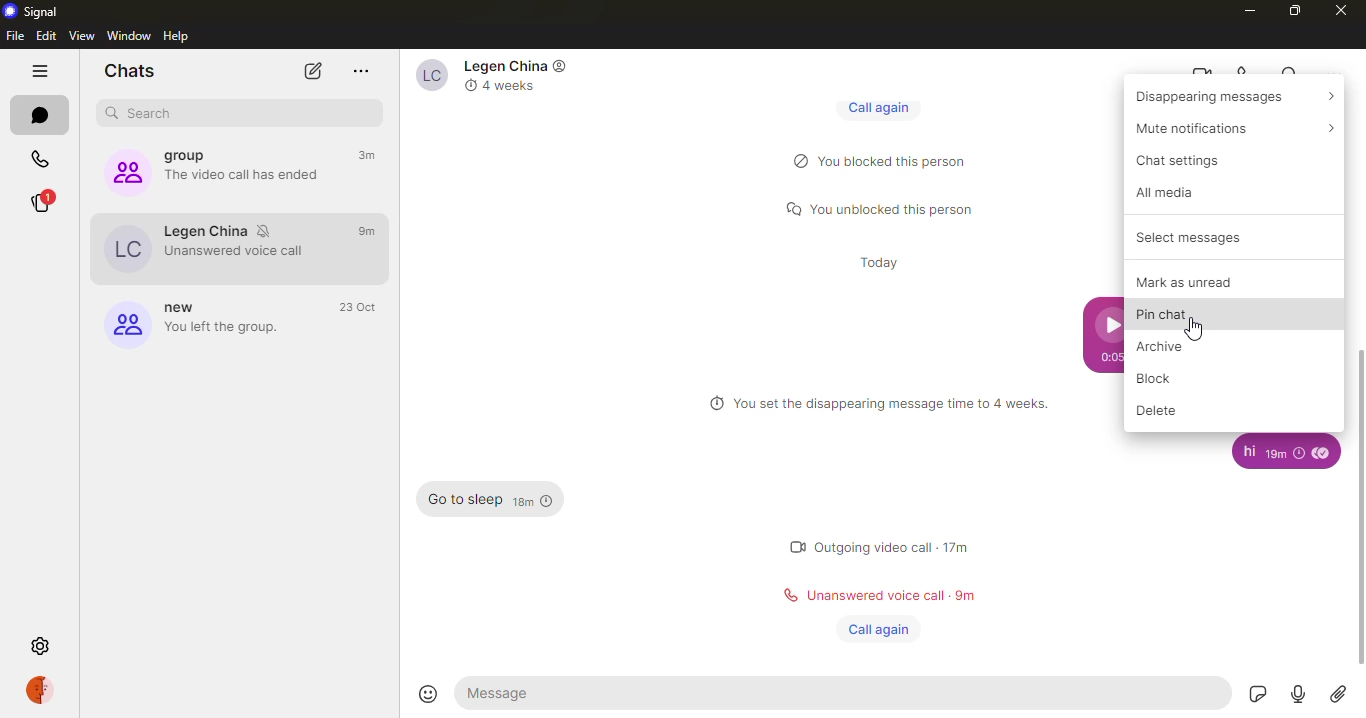  I want to click on sticker, so click(1254, 693).